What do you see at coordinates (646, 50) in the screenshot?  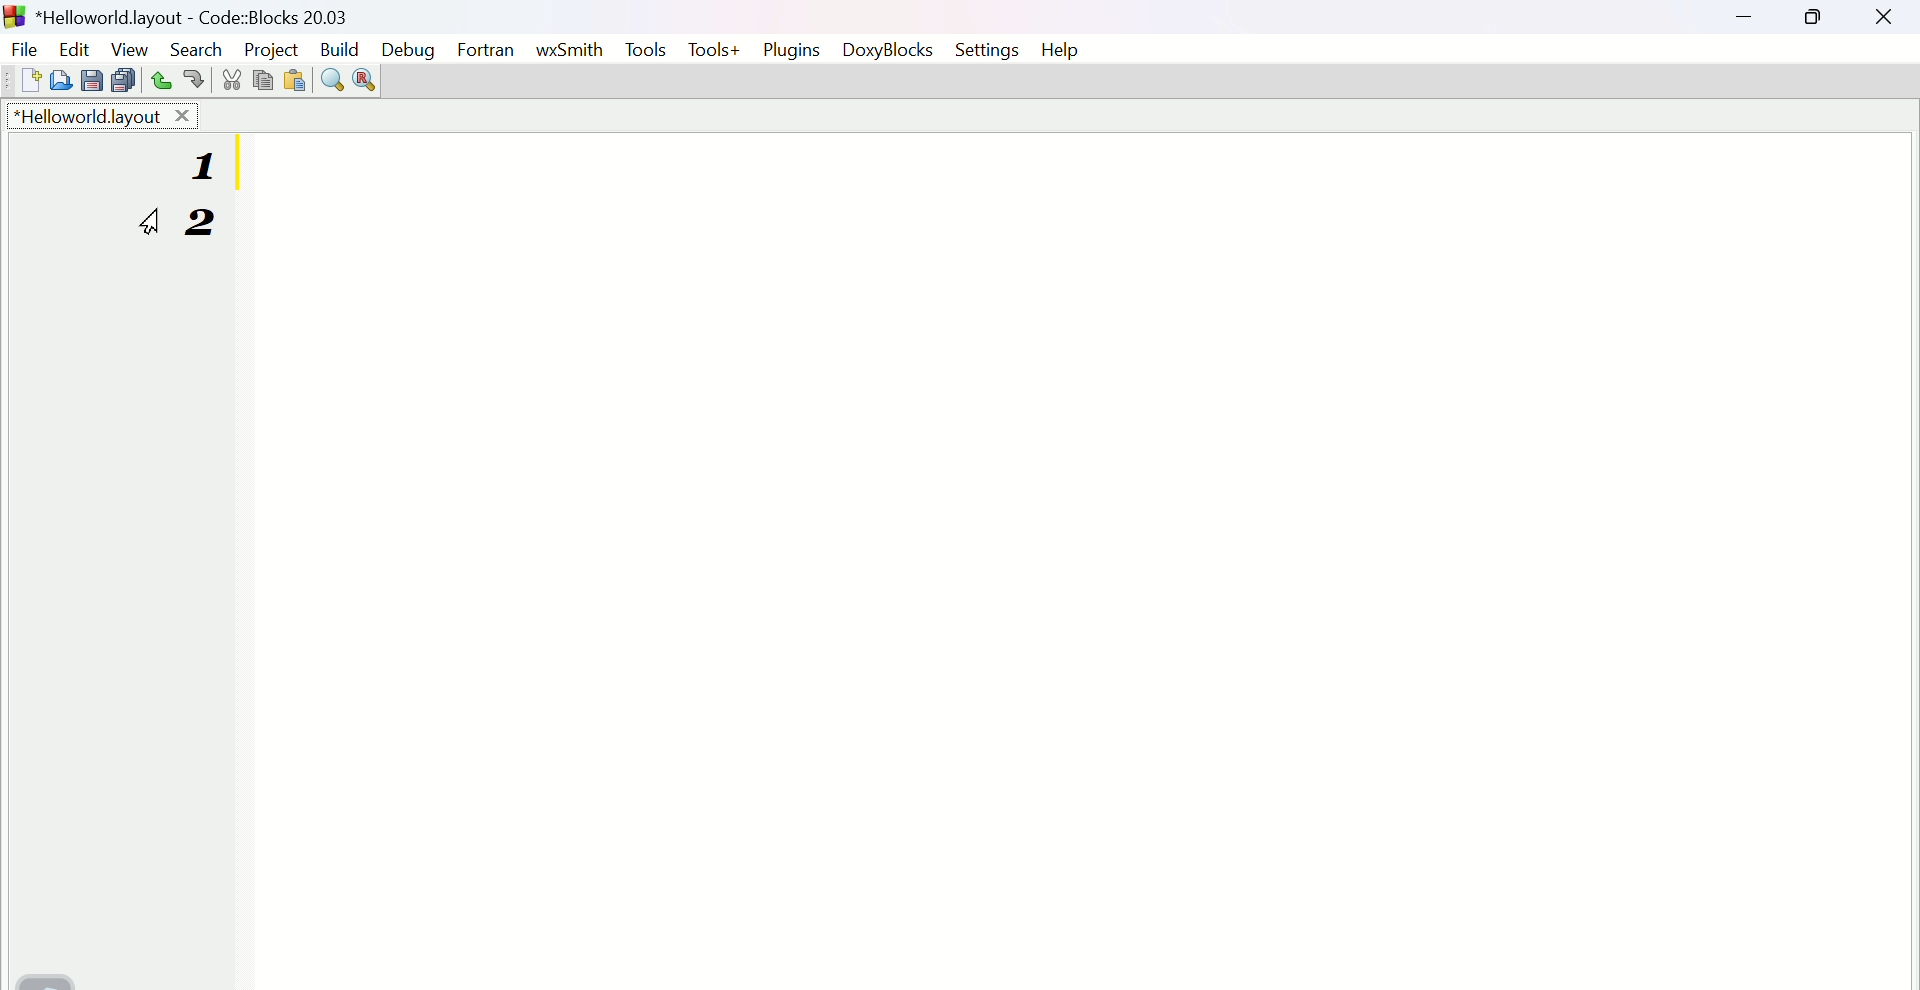 I see `Tools` at bounding box center [646, 50].